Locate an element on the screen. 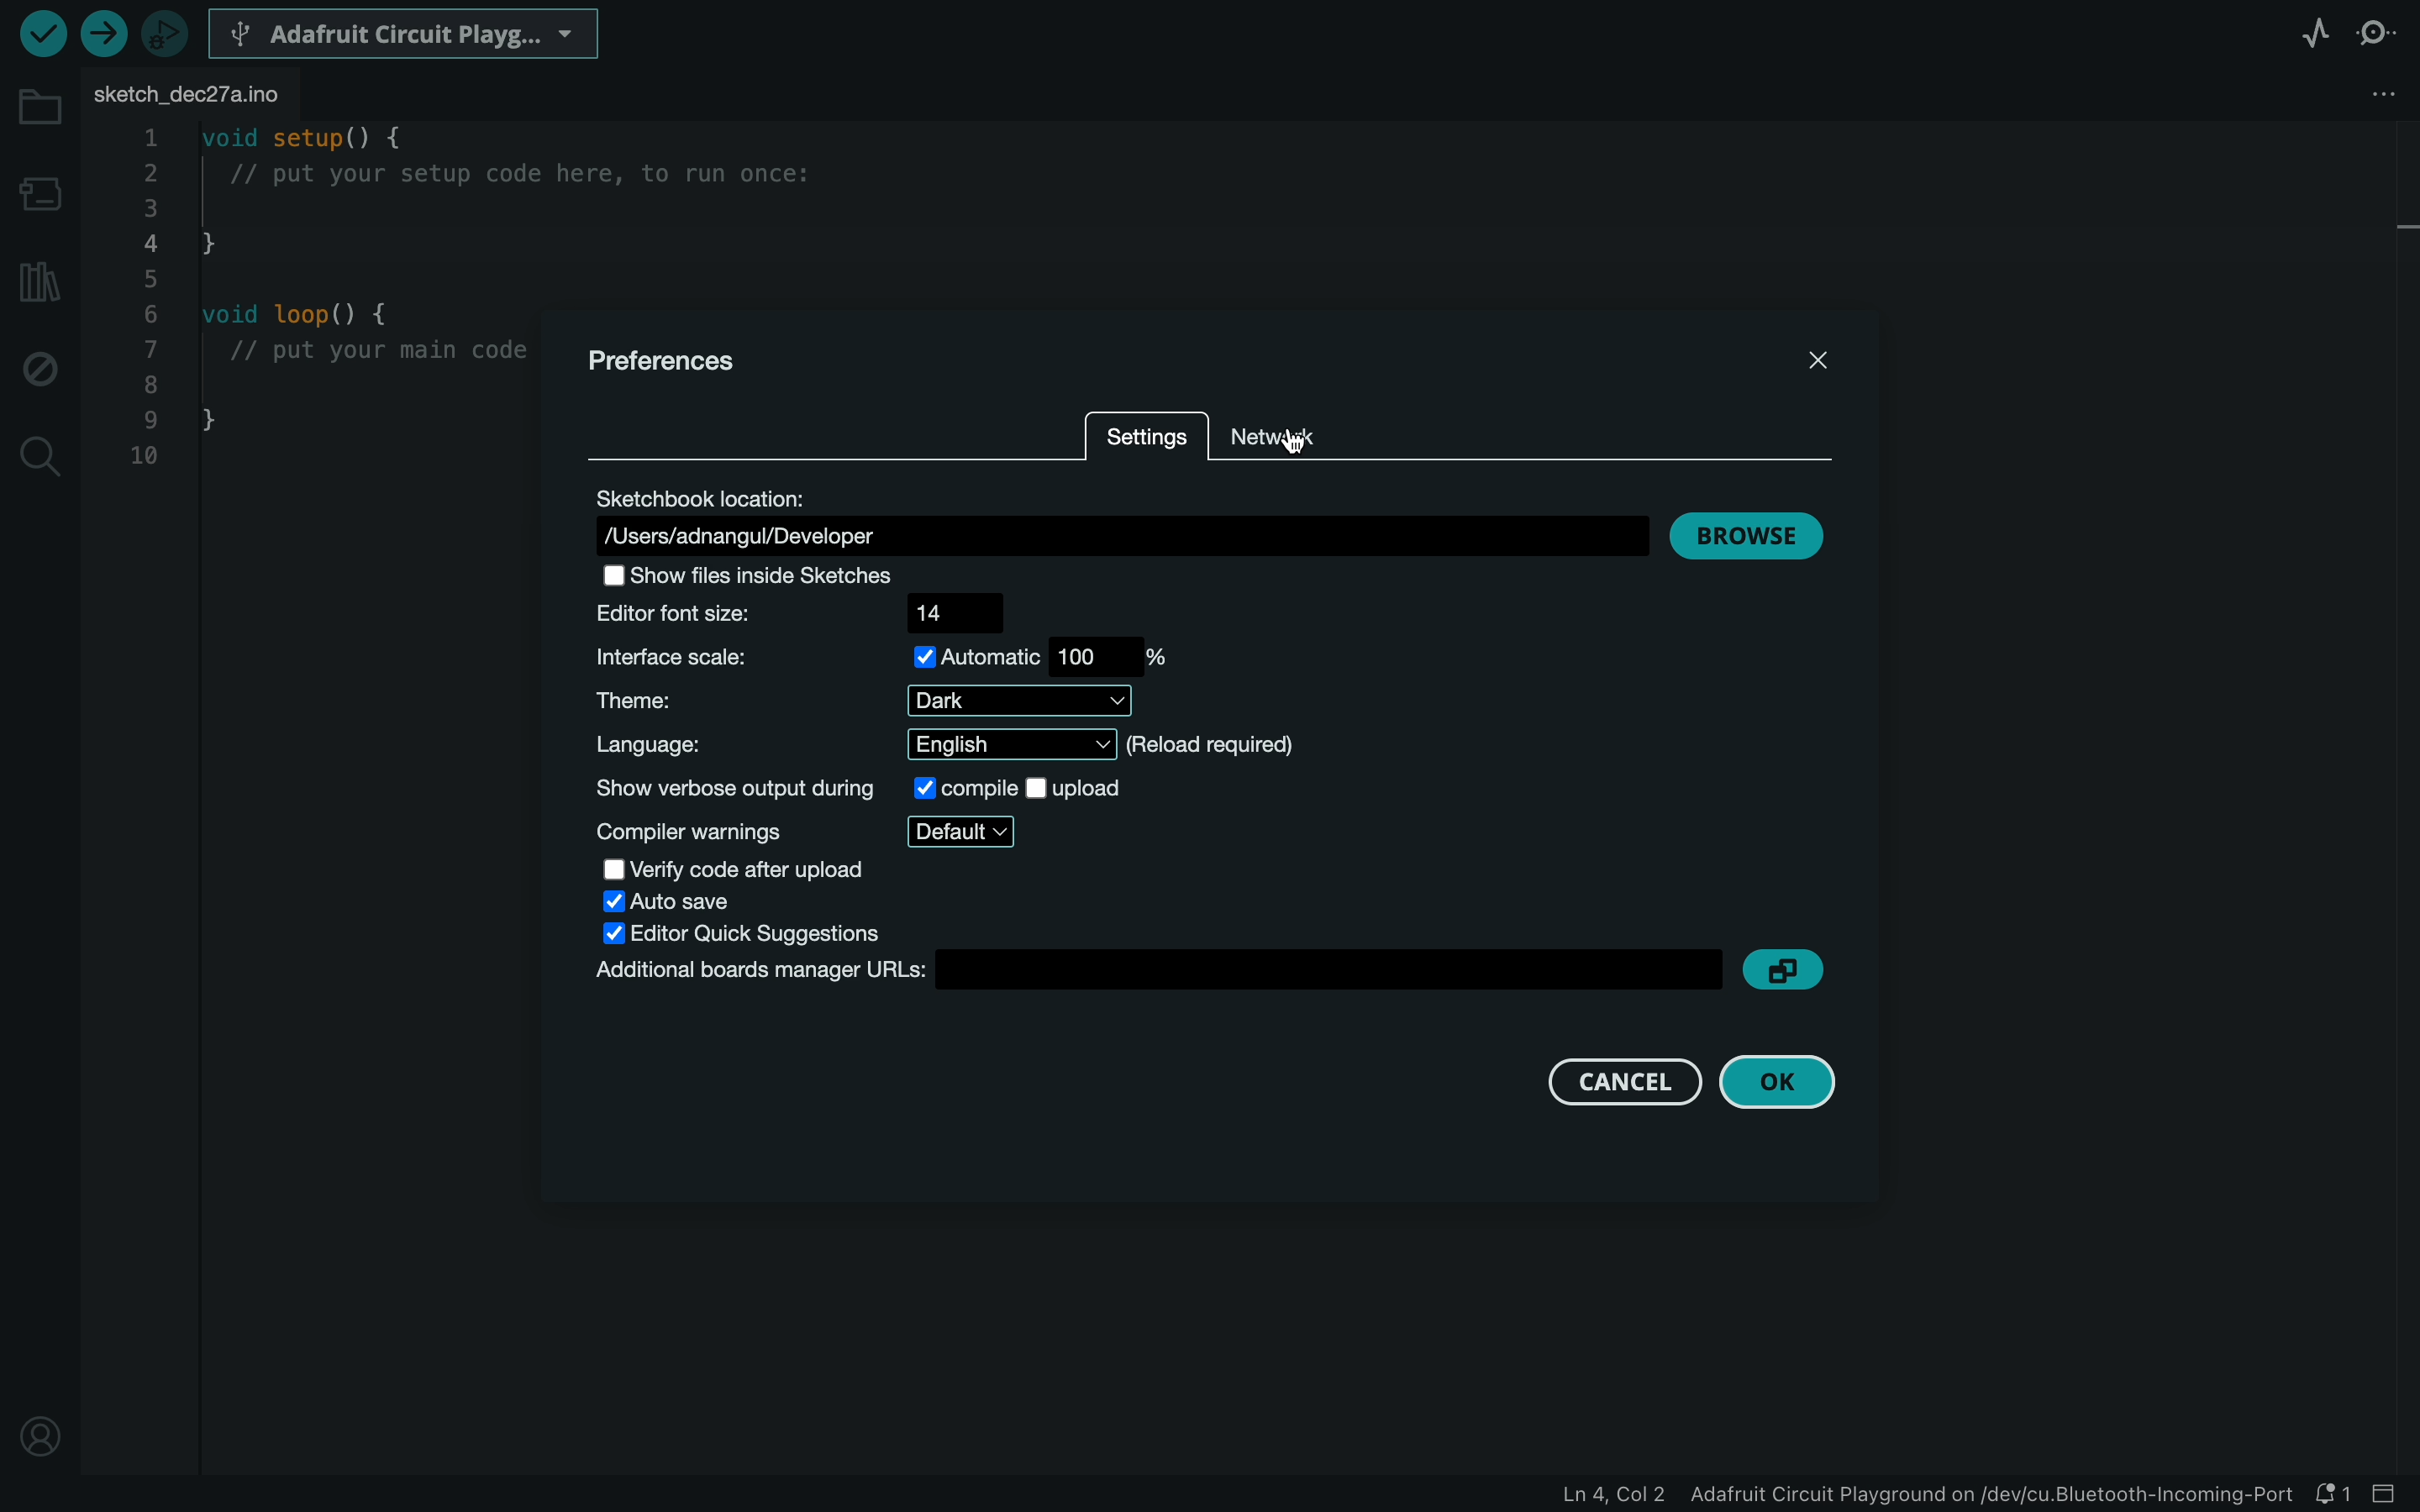 This screenshot has width=2420, height=1512. verify is located at coordinates (43, 36).